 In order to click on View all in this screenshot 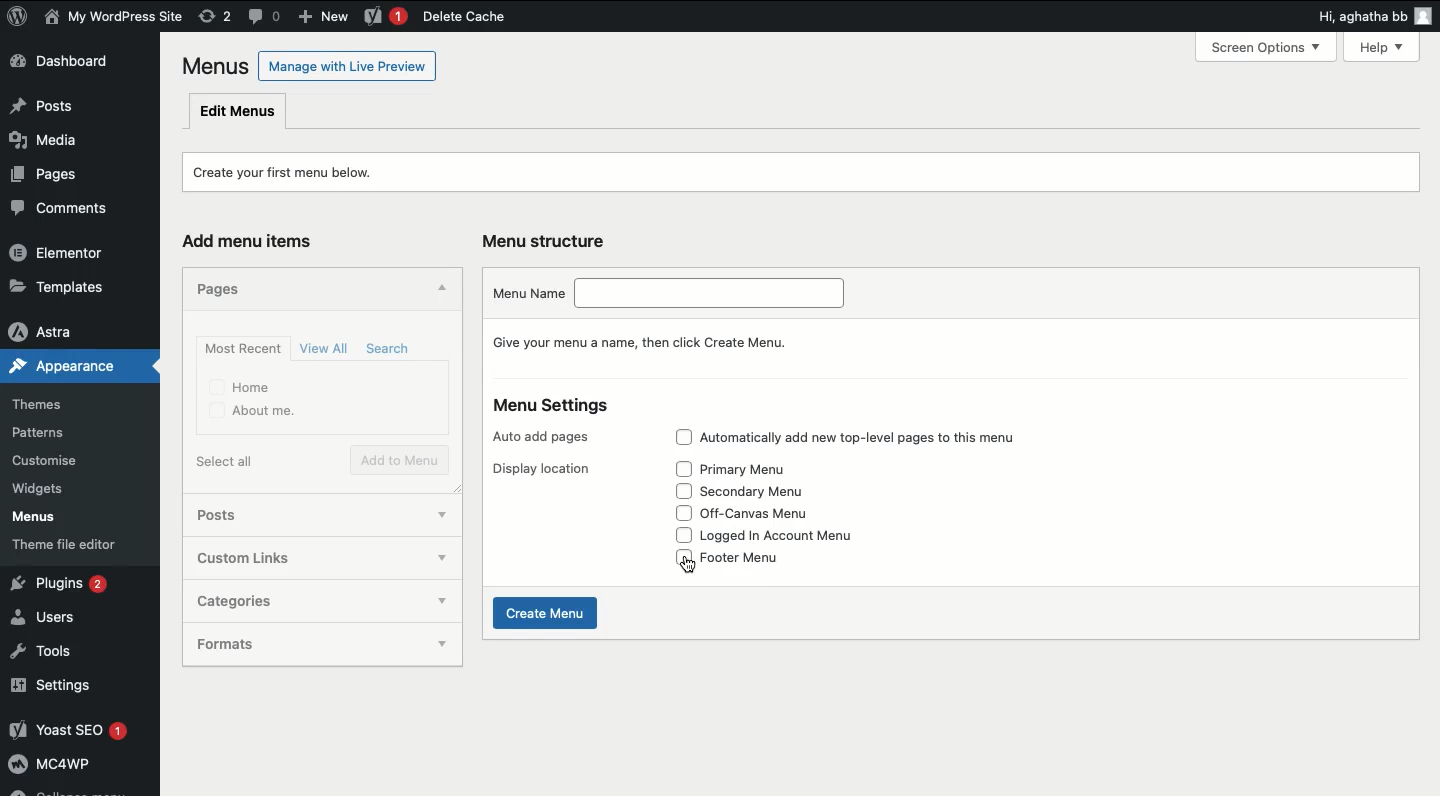, I will do `click(326, 347)`.